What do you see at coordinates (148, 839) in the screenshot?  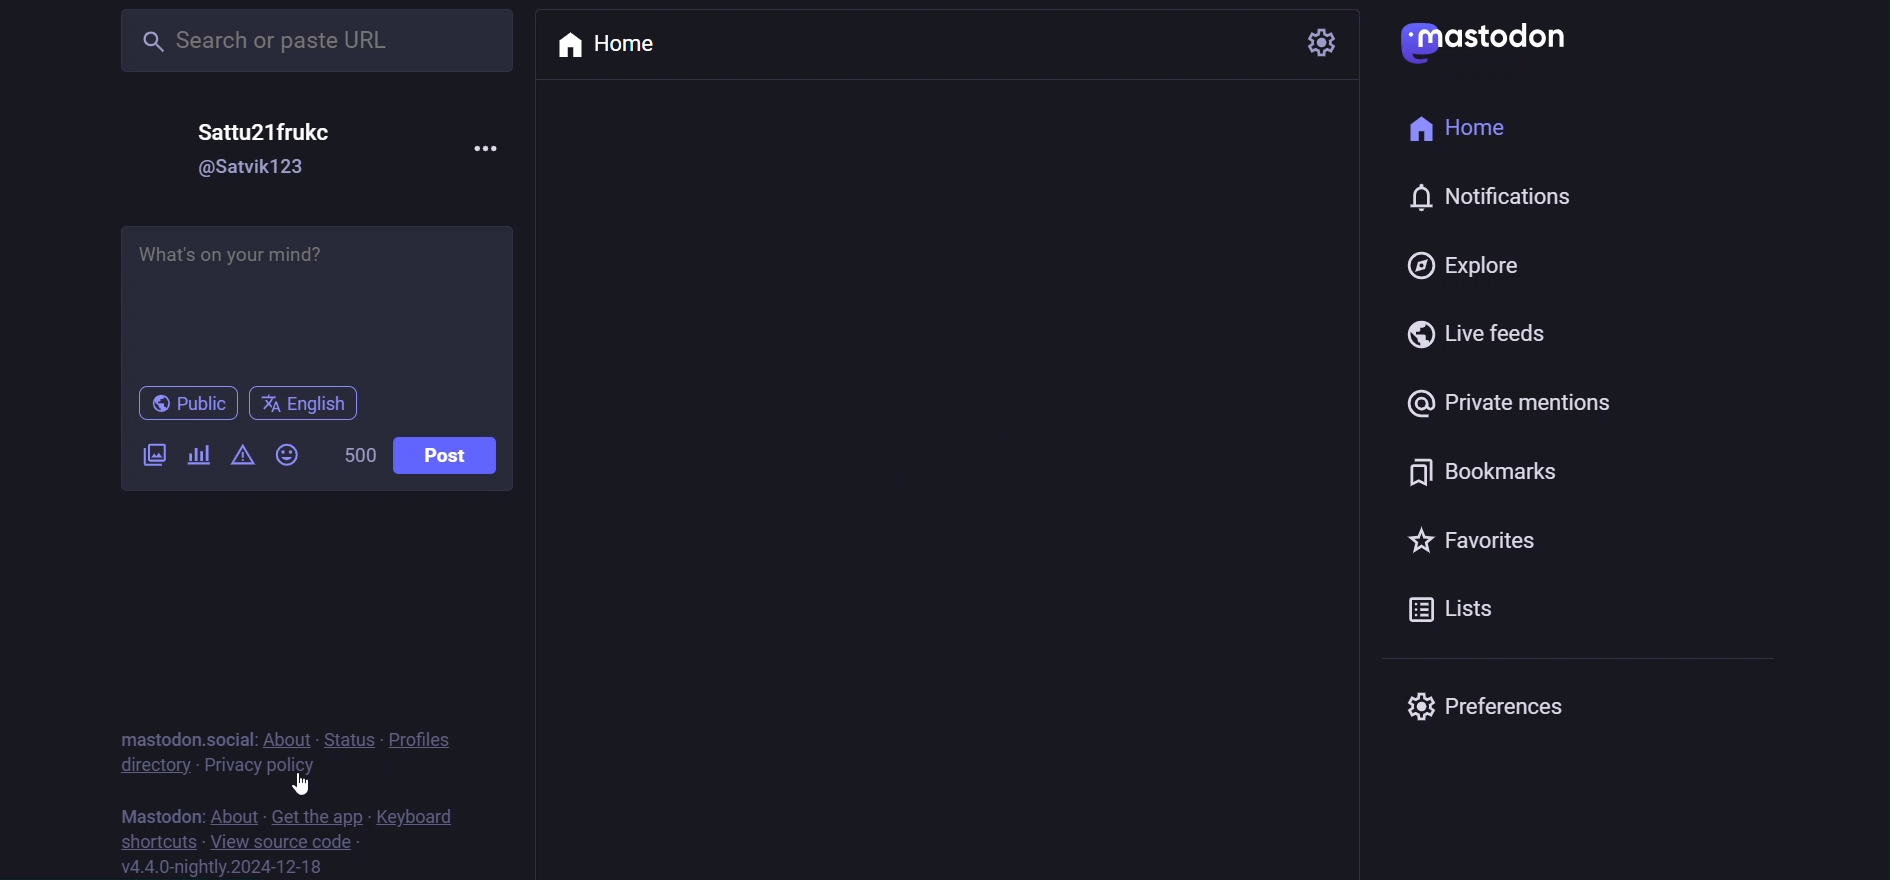 I see `shortcut` at bounding box center [148, 839].